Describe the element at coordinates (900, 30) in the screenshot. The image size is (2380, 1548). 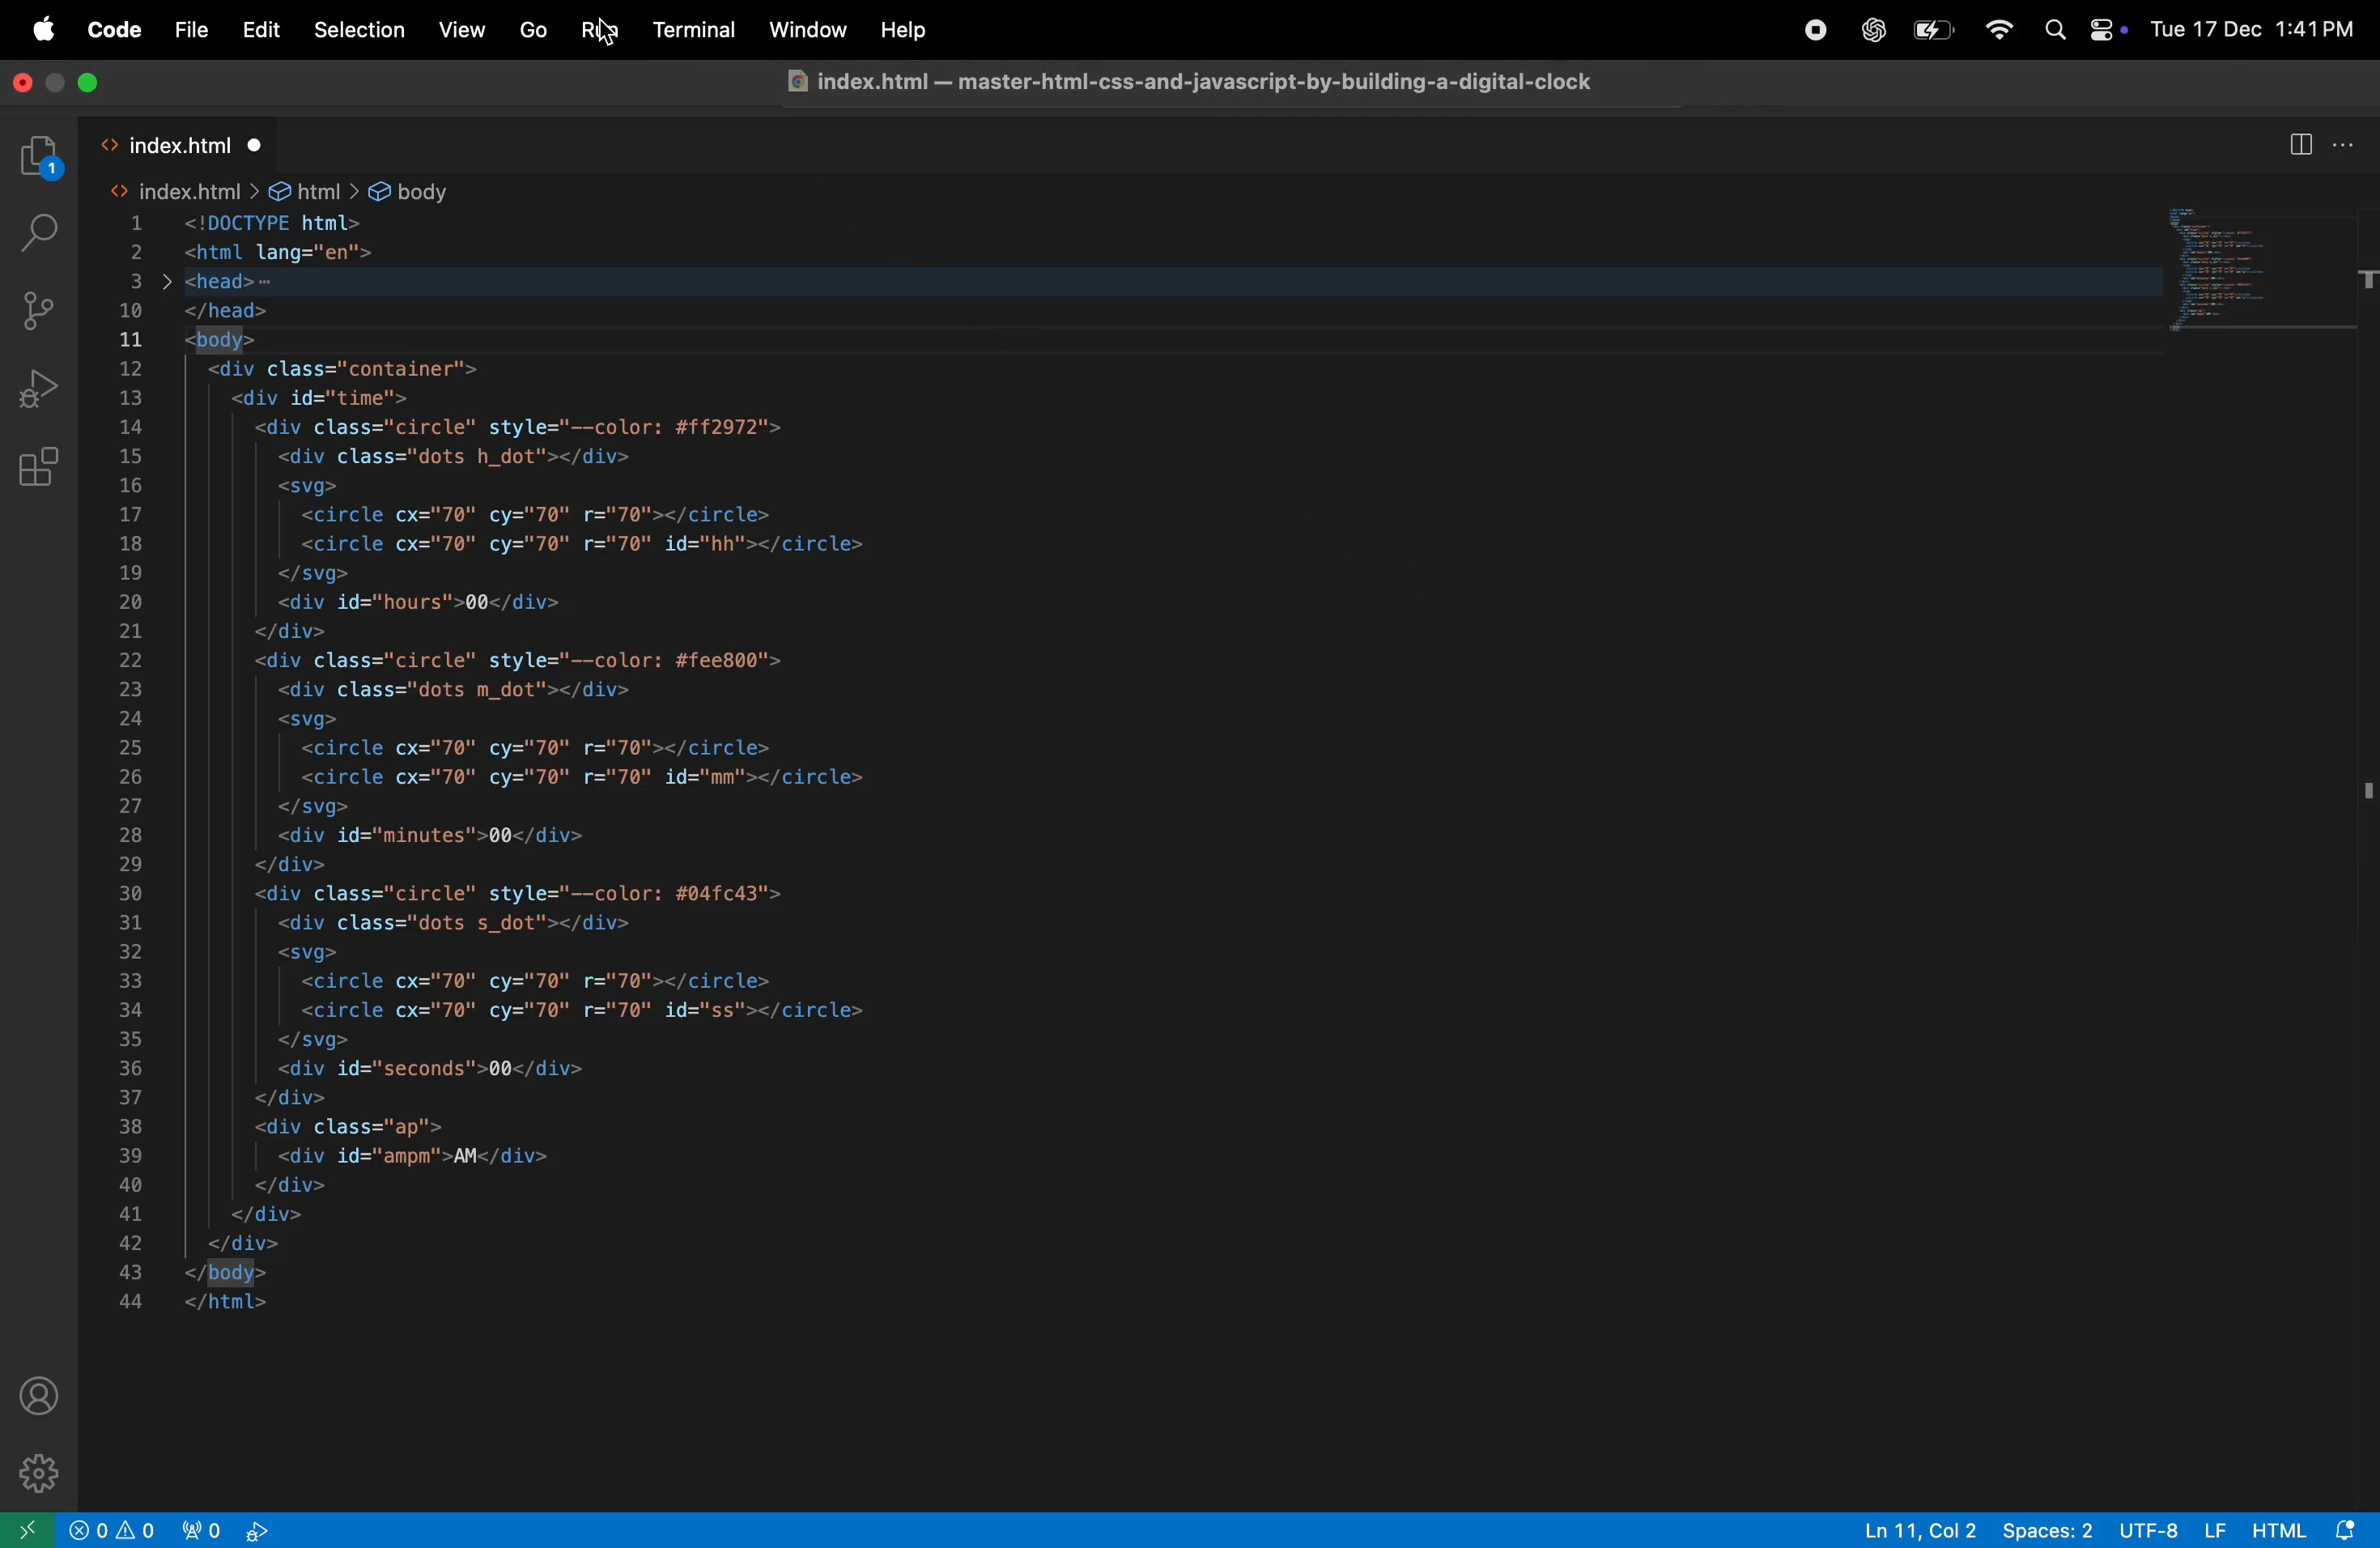
I see `help` at that location.